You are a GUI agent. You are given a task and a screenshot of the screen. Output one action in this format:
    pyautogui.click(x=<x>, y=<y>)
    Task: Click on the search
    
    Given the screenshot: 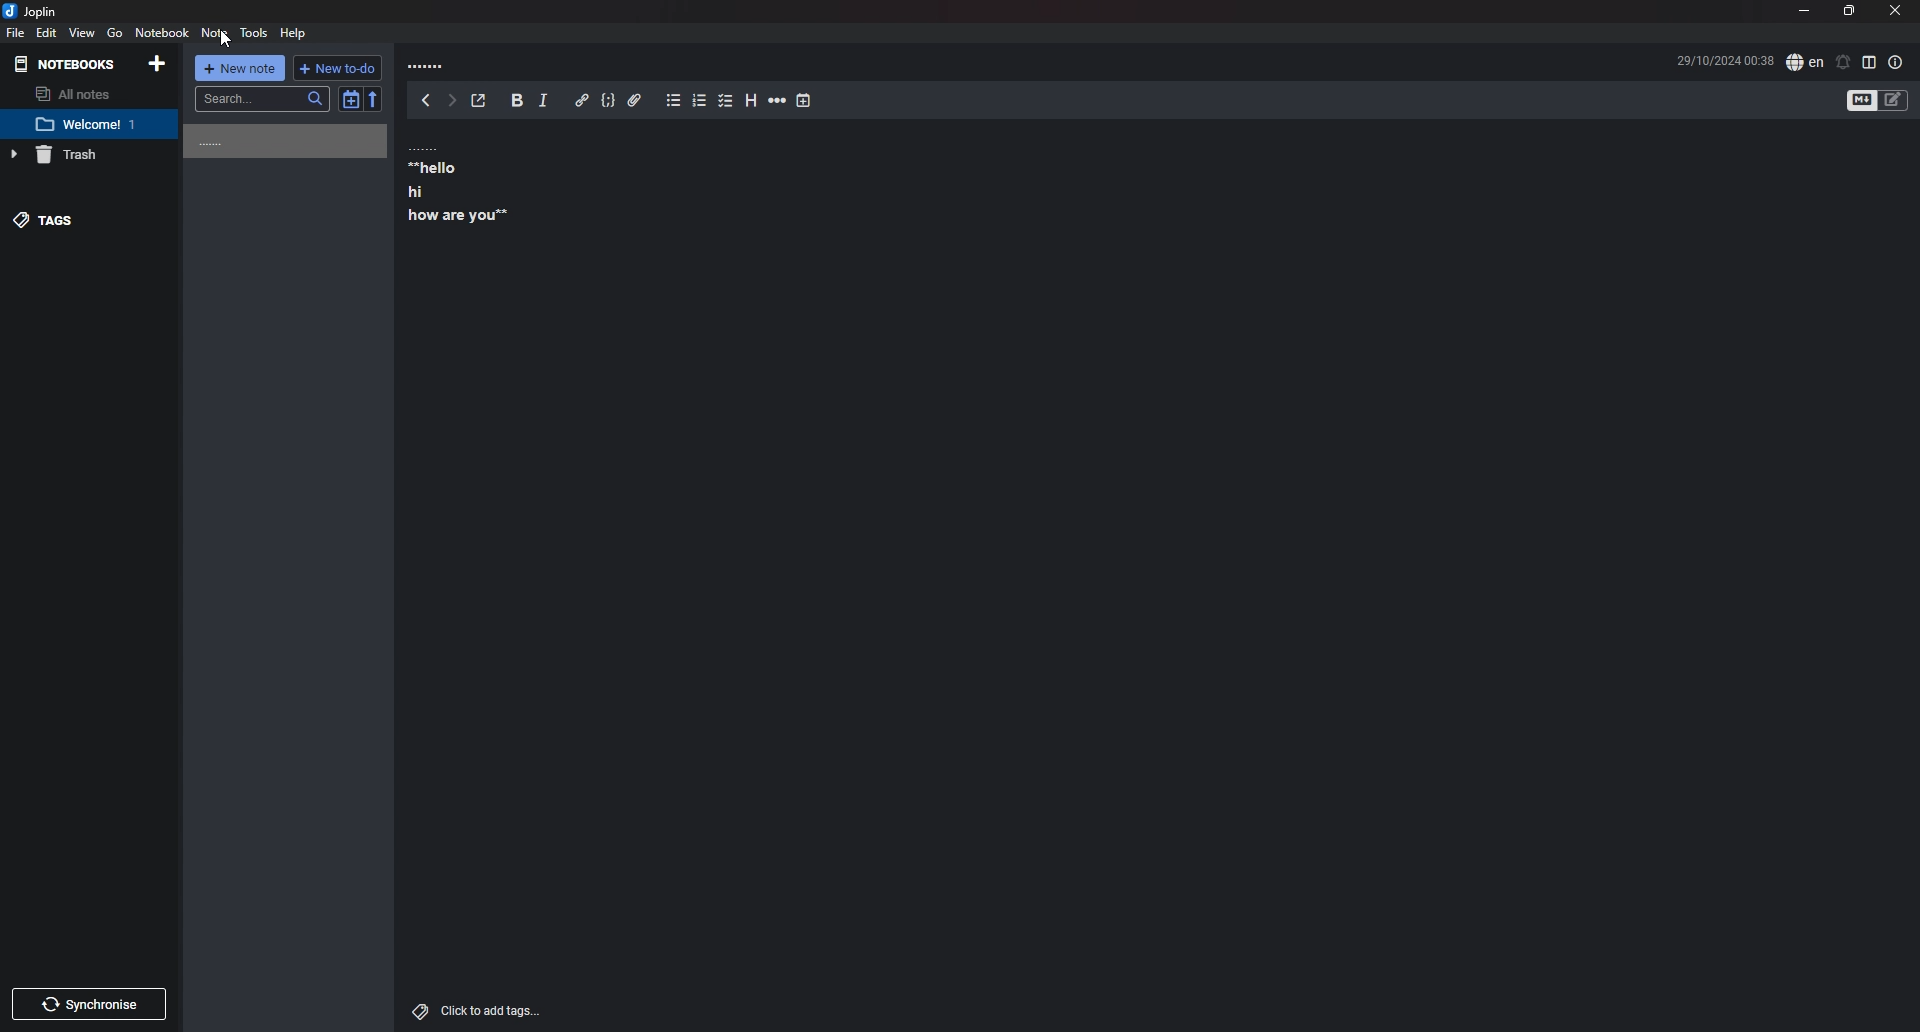 What is the action you would take?
    pyautogui.click(x=264, y=99)
    